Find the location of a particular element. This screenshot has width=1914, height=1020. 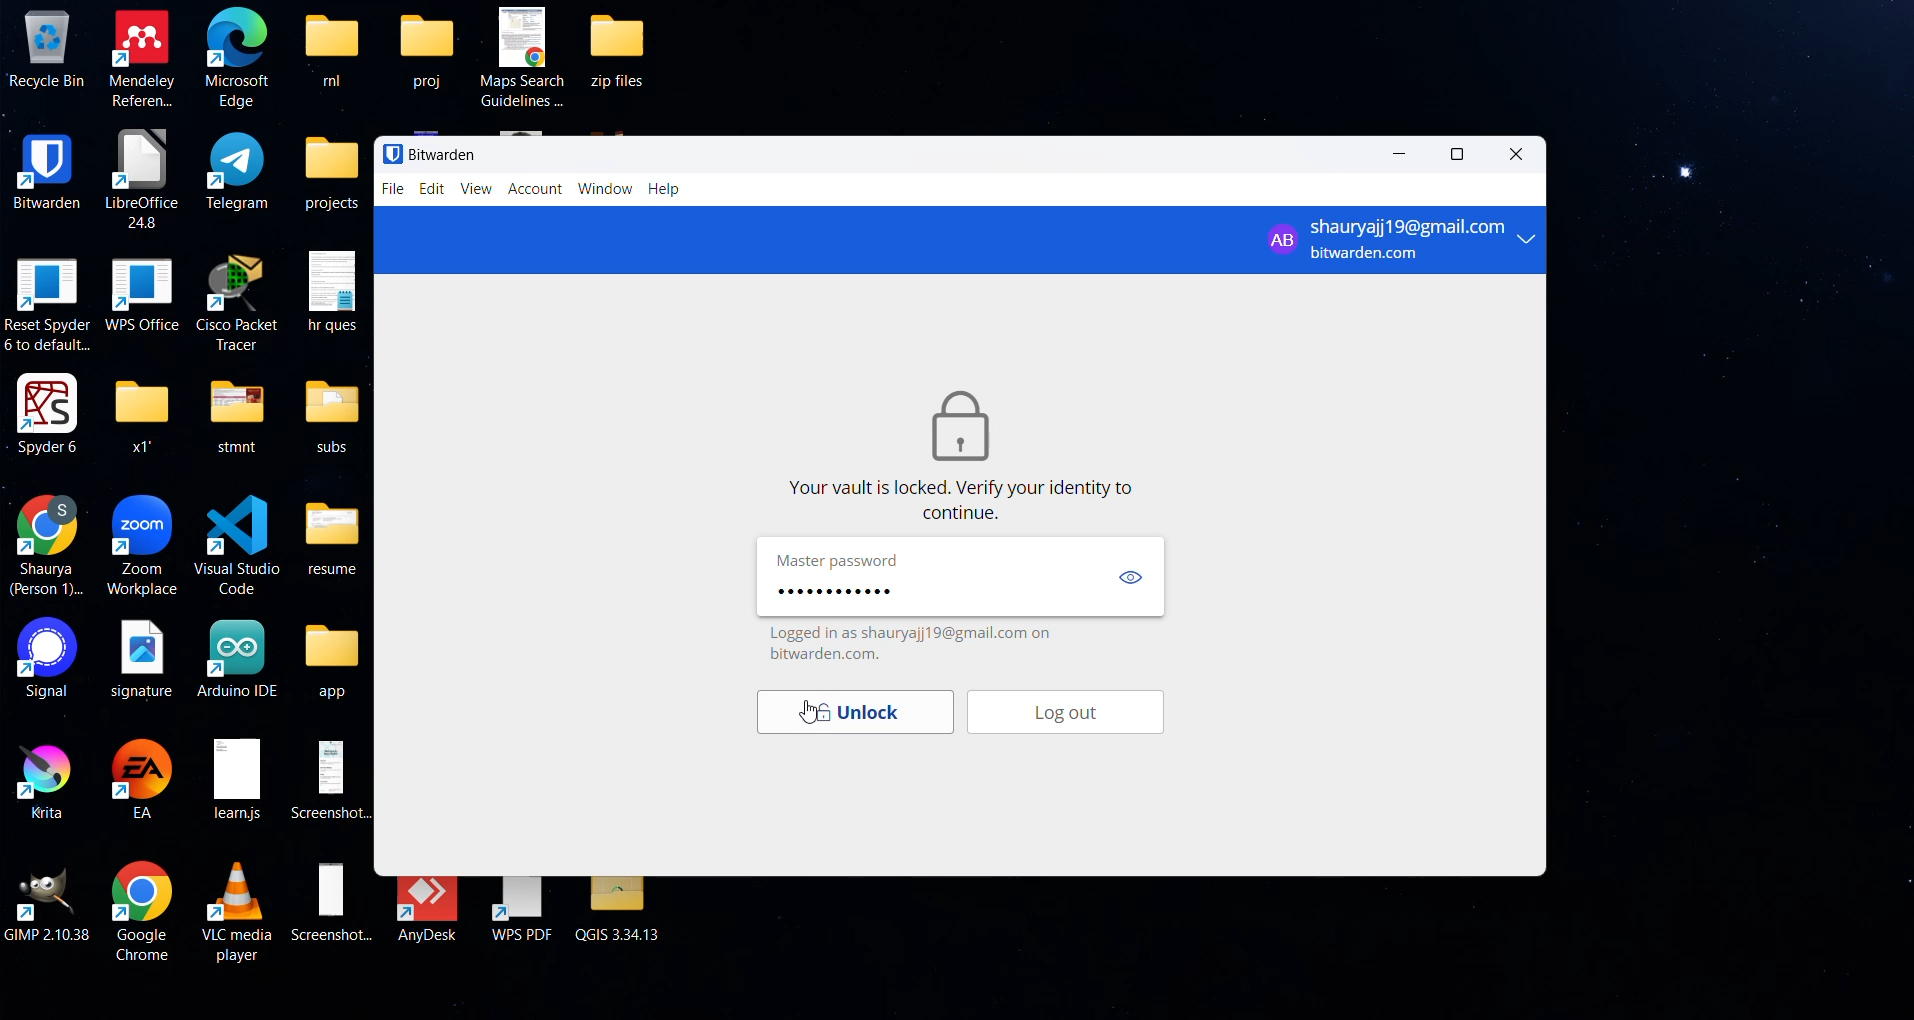

Recycle Bin is located at coordinates (45, 48).